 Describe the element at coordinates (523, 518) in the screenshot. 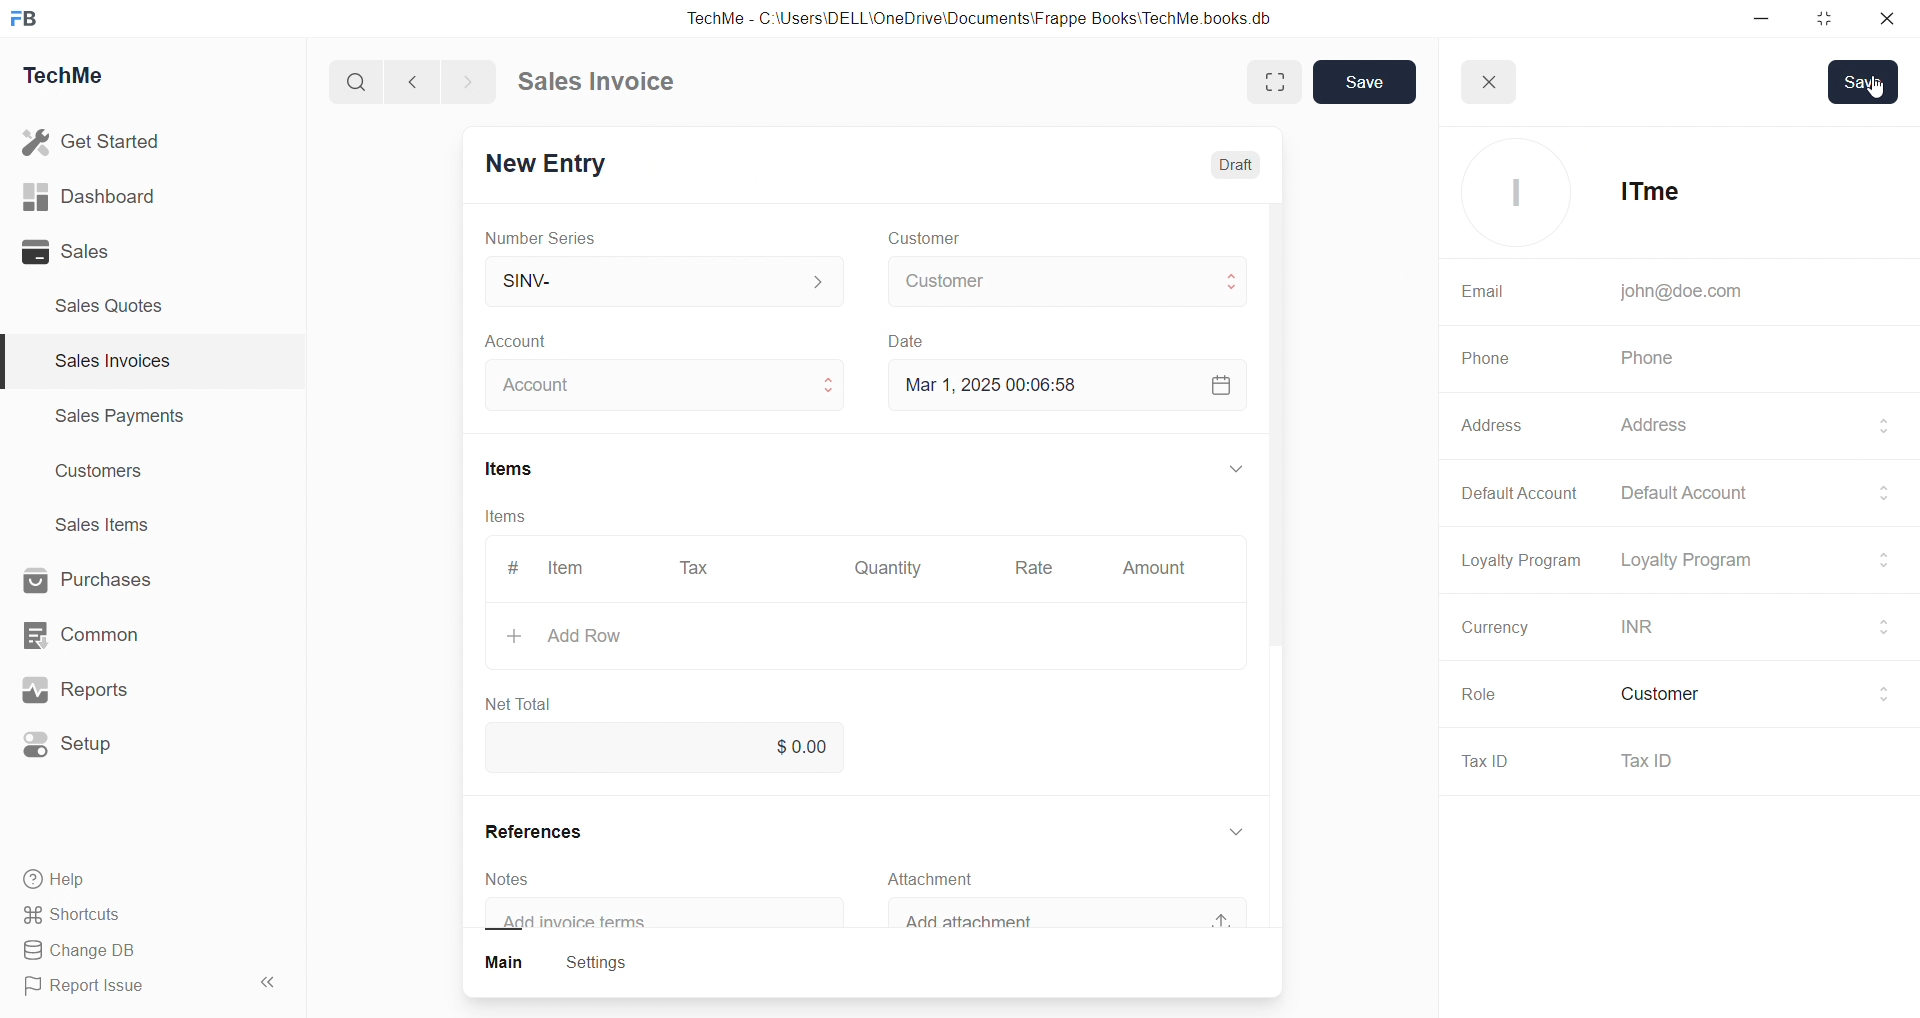

I see `Items` at that location.